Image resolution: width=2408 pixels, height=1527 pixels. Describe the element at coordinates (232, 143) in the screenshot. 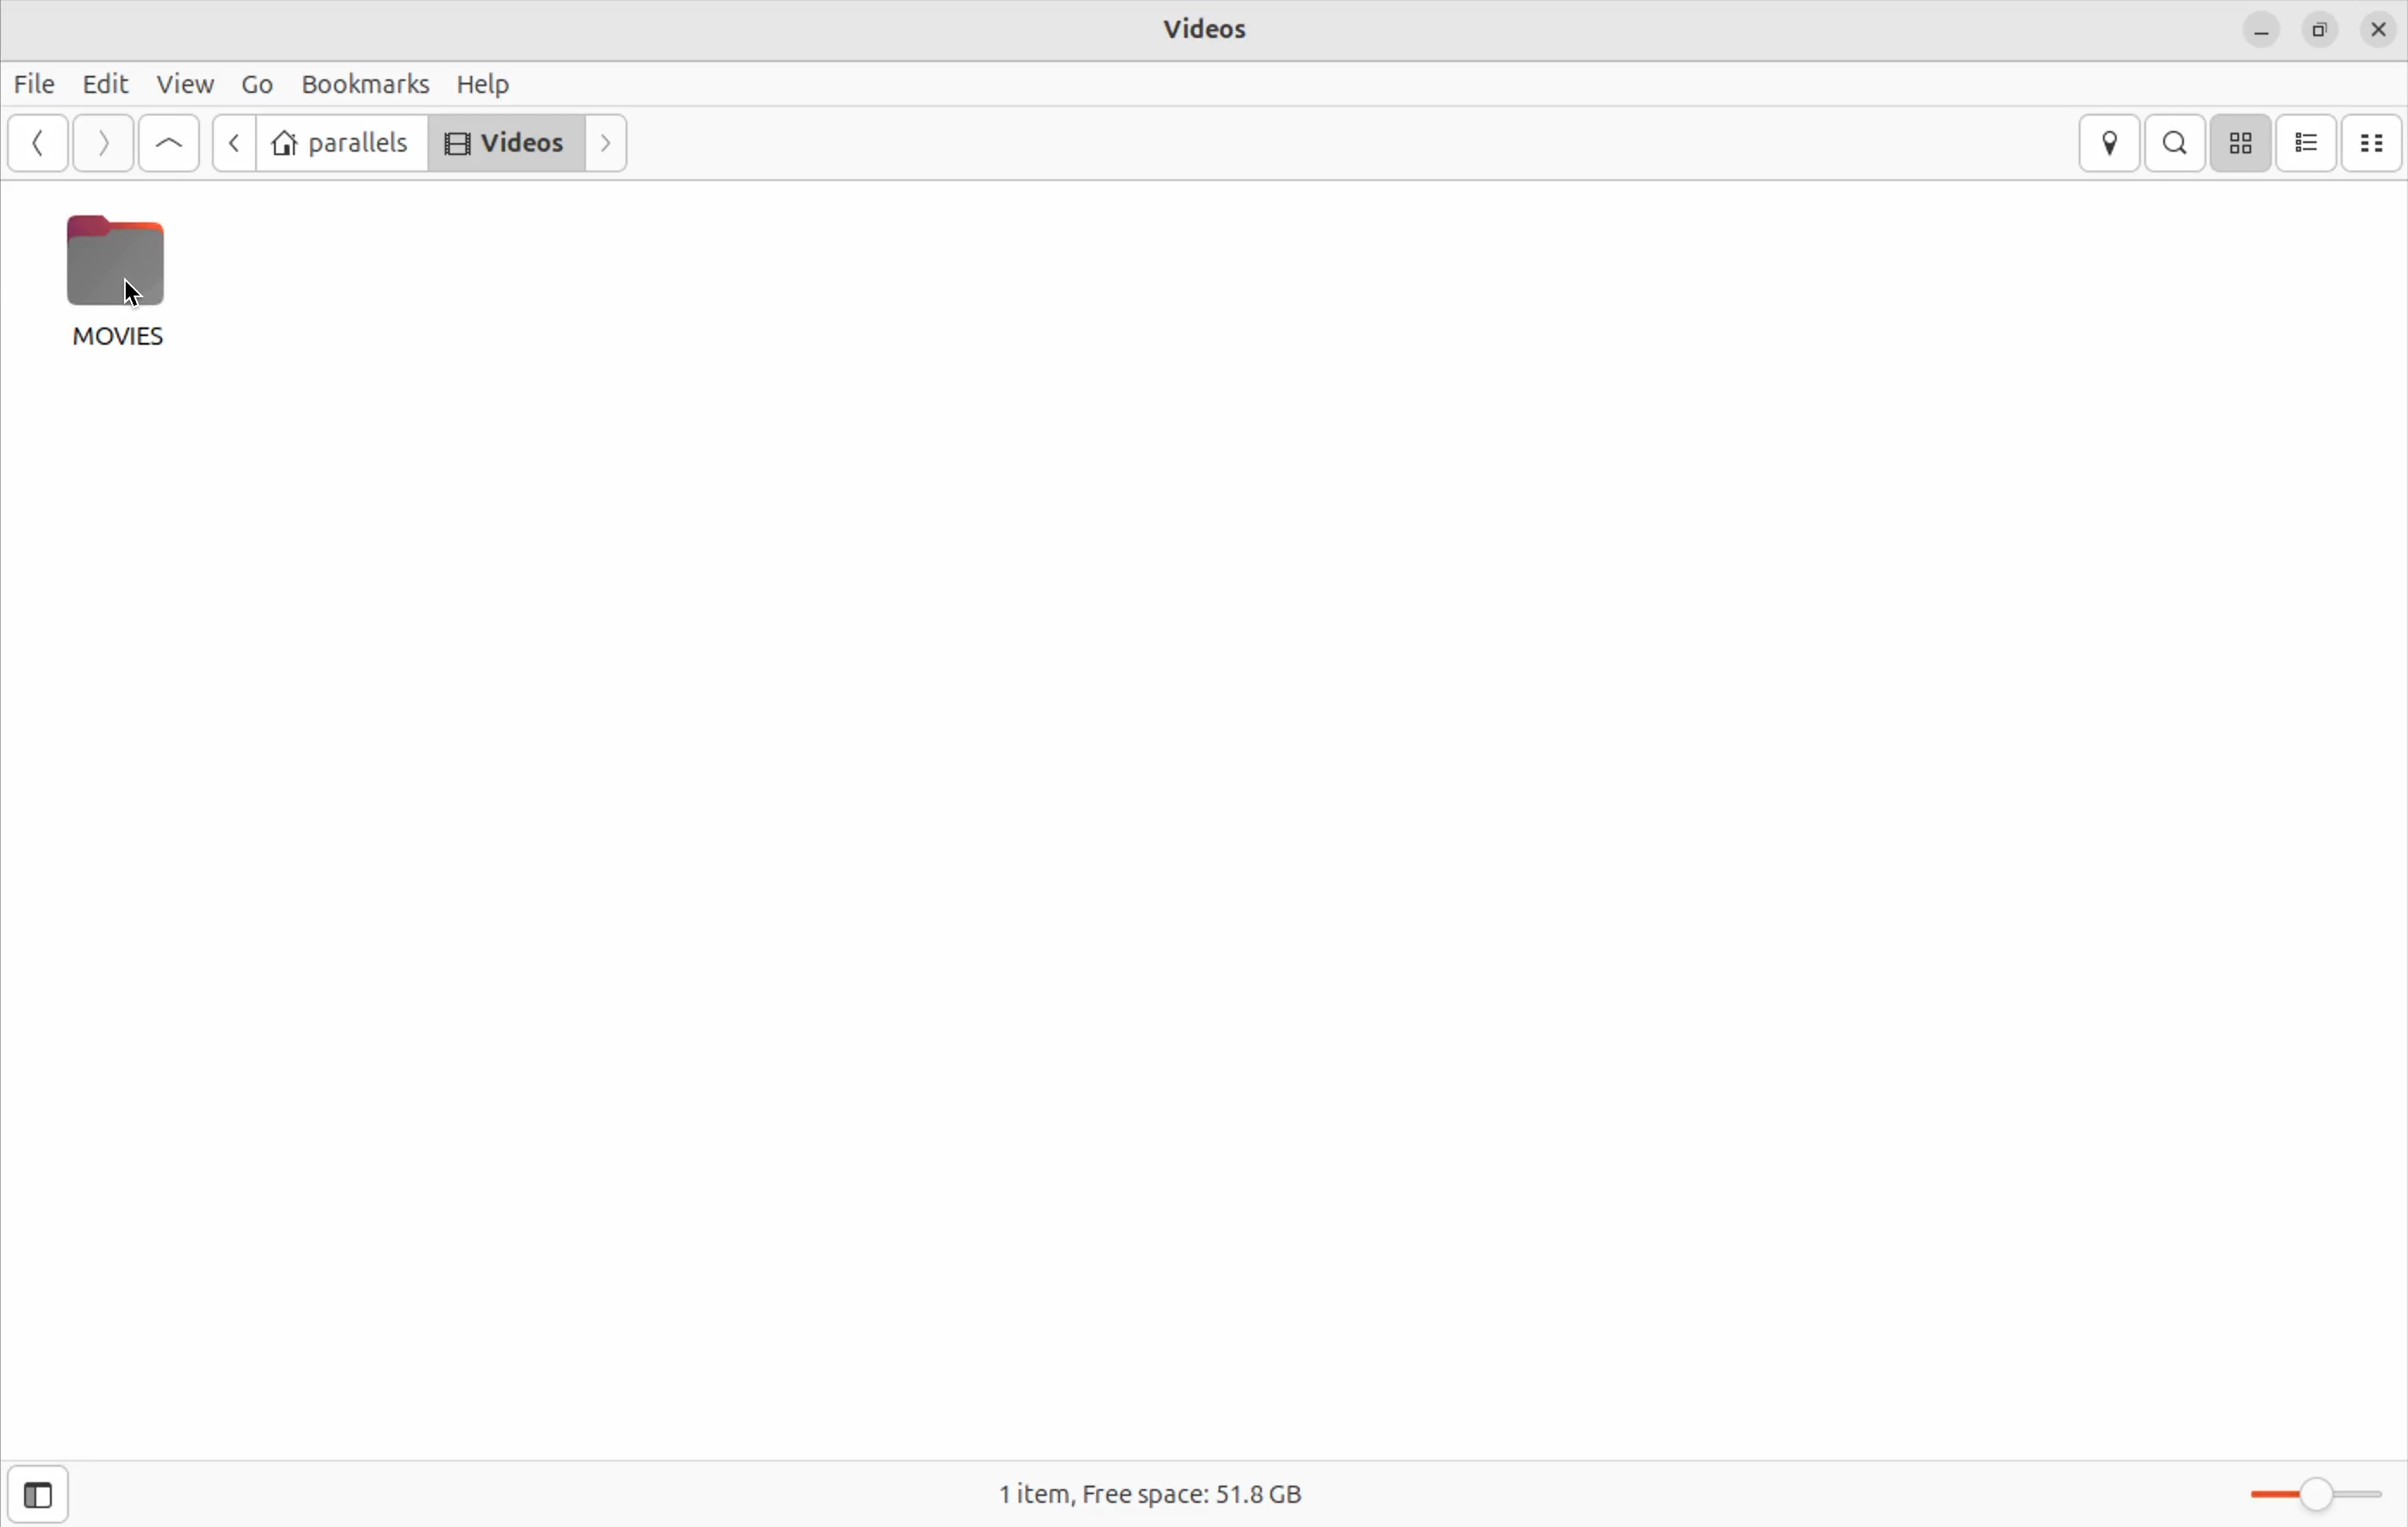

I see `go back` at that location.